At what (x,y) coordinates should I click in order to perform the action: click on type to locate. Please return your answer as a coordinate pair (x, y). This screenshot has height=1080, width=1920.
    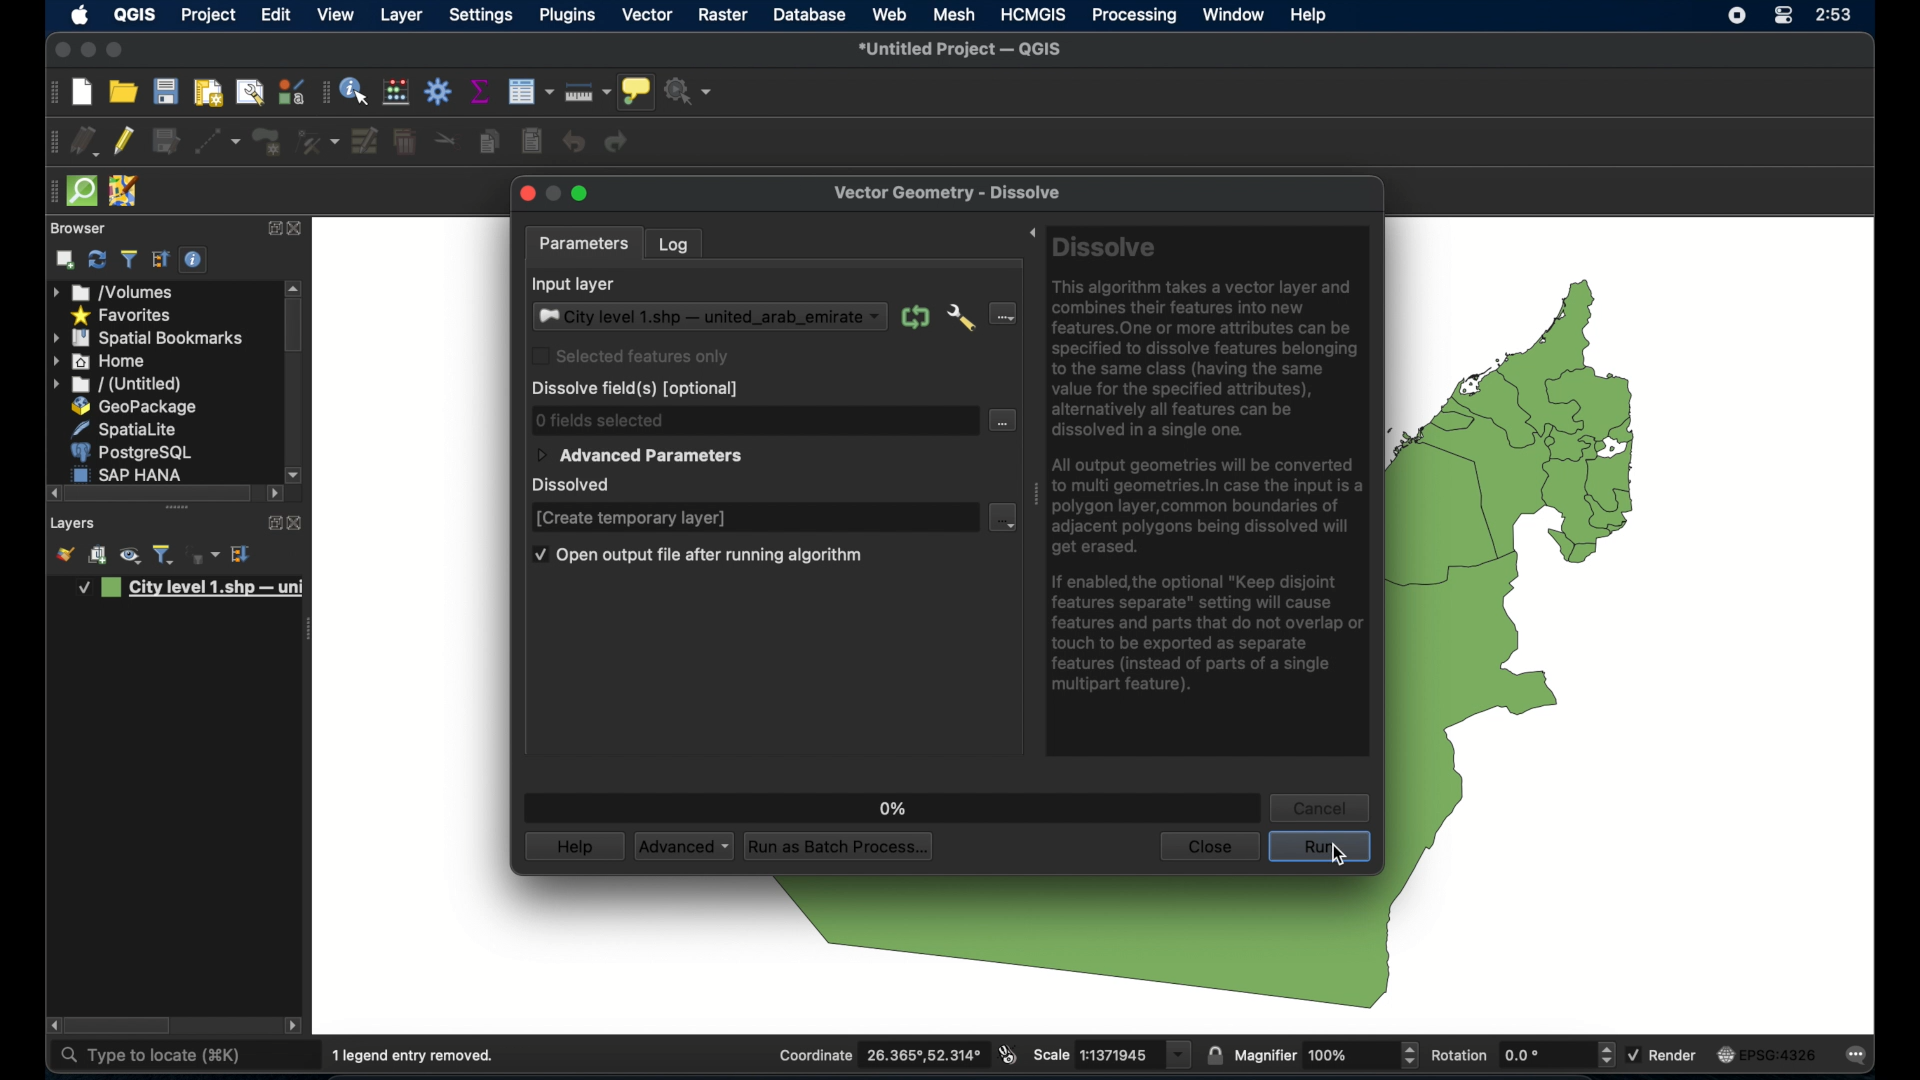
    Looking at the image, I should click on (149, 1056).